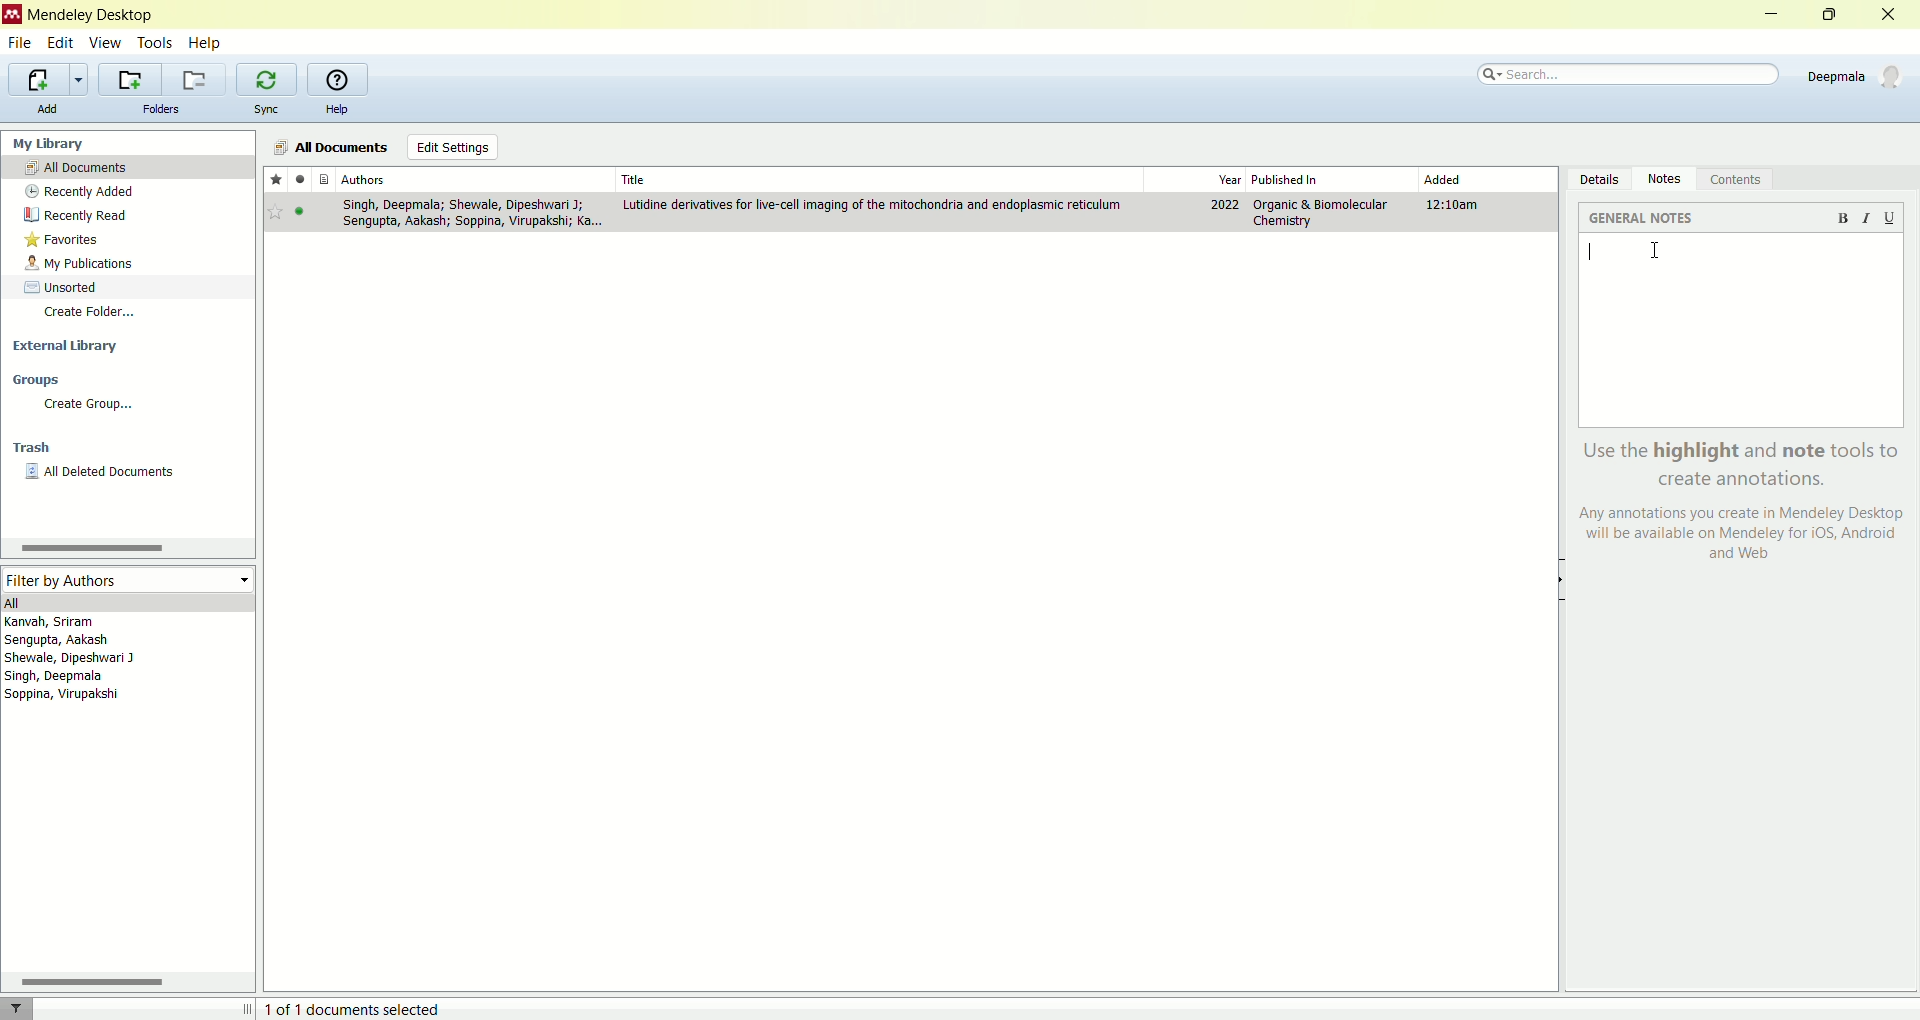 The image size is (1920, 1020). Describe the element at coordinates (160, 109) in the screenshot. I see `folders` at that location.